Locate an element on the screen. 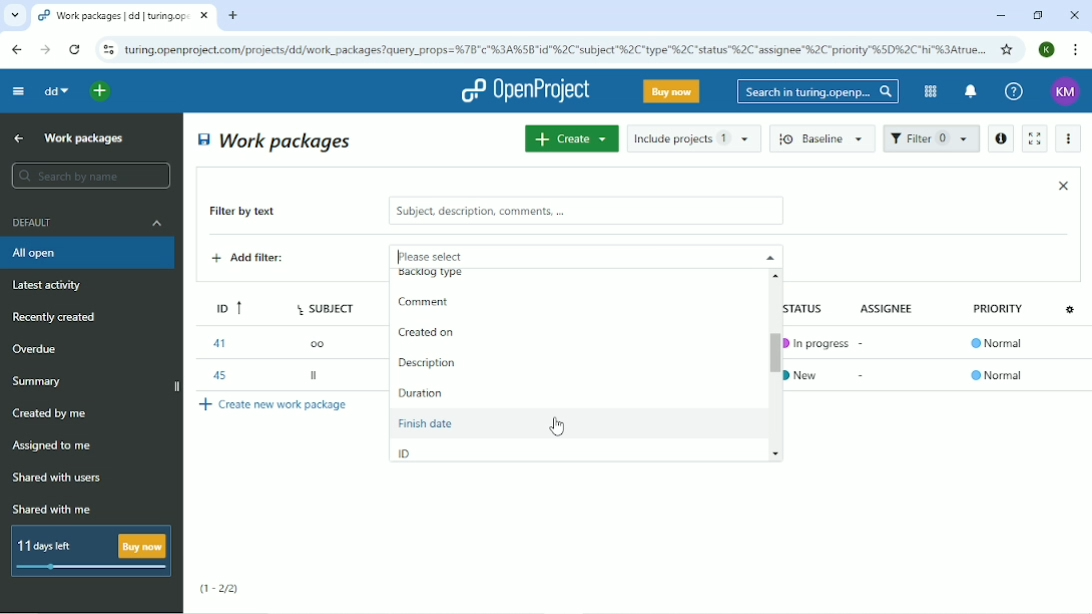 The image size is (1092, 614). Back is located at coordinates (16, 49).